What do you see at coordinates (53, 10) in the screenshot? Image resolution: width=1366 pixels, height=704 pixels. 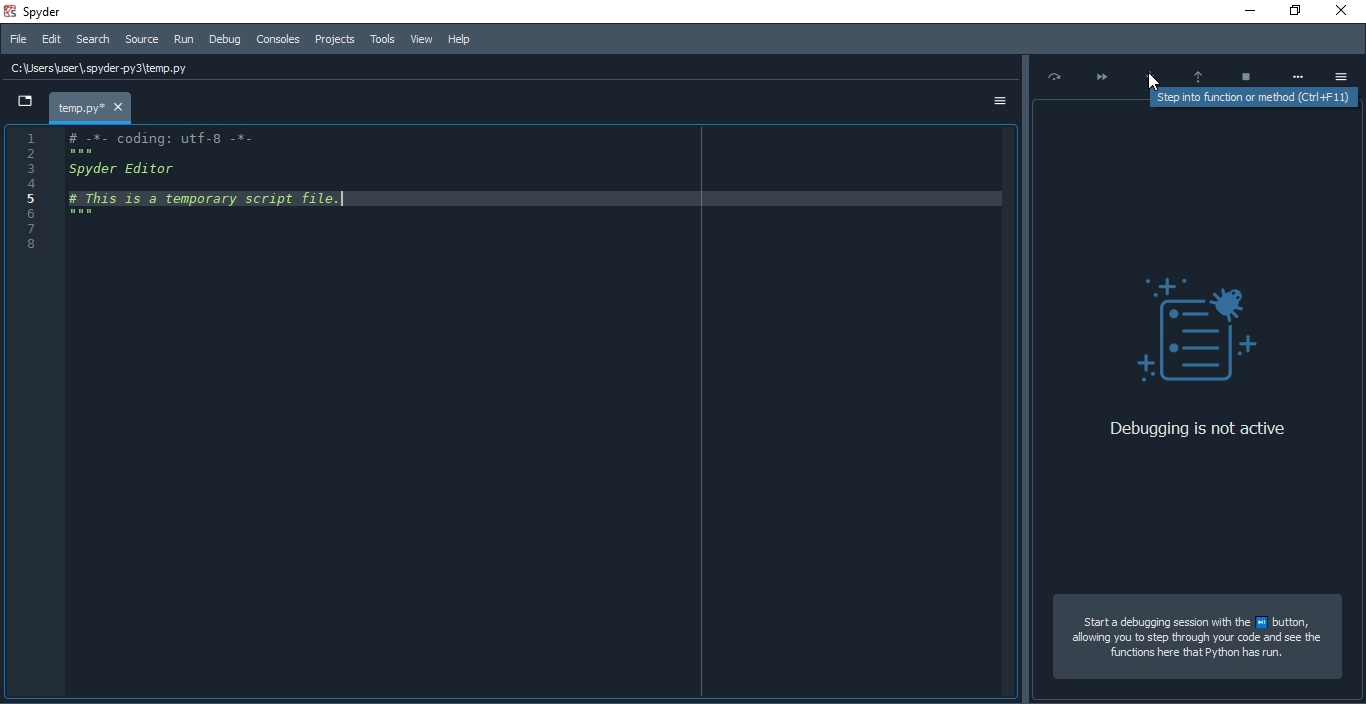 I see `spyder` at bounding box center [53, 10].